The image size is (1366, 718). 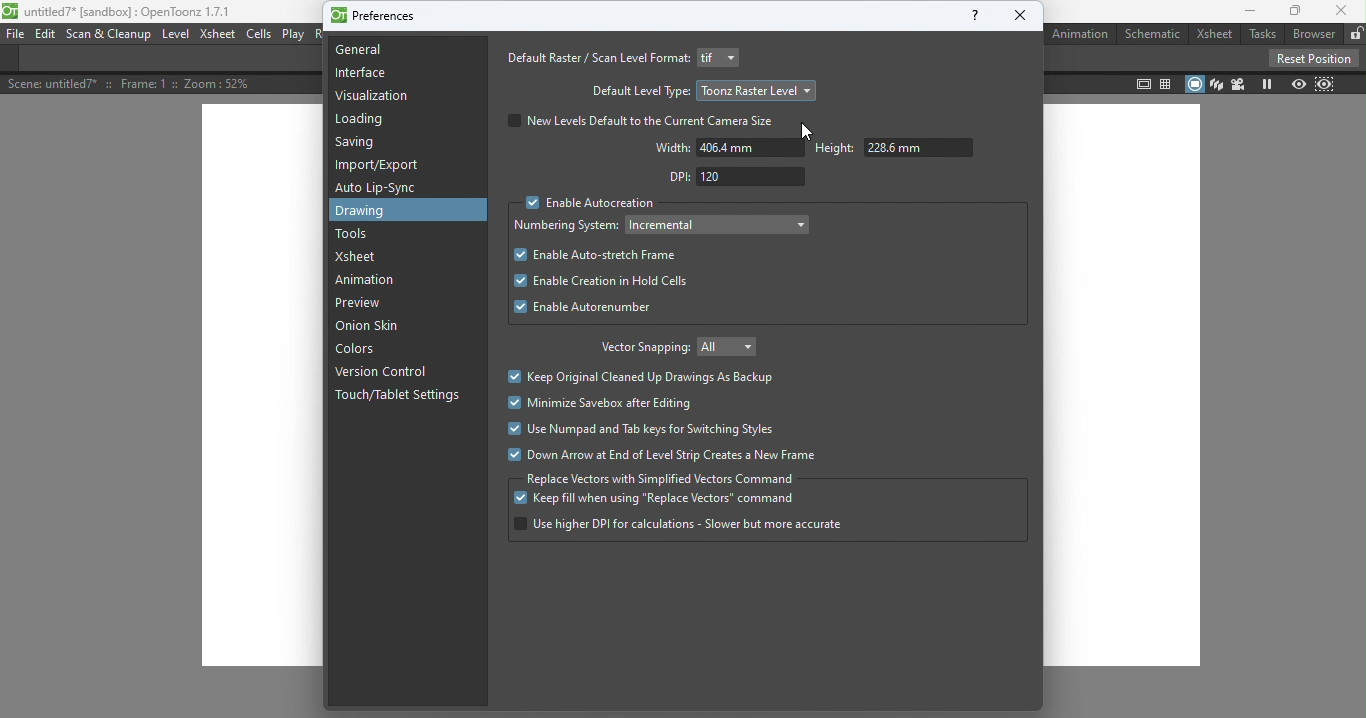 I want to click on Preview, so click(x=1297, y=83).